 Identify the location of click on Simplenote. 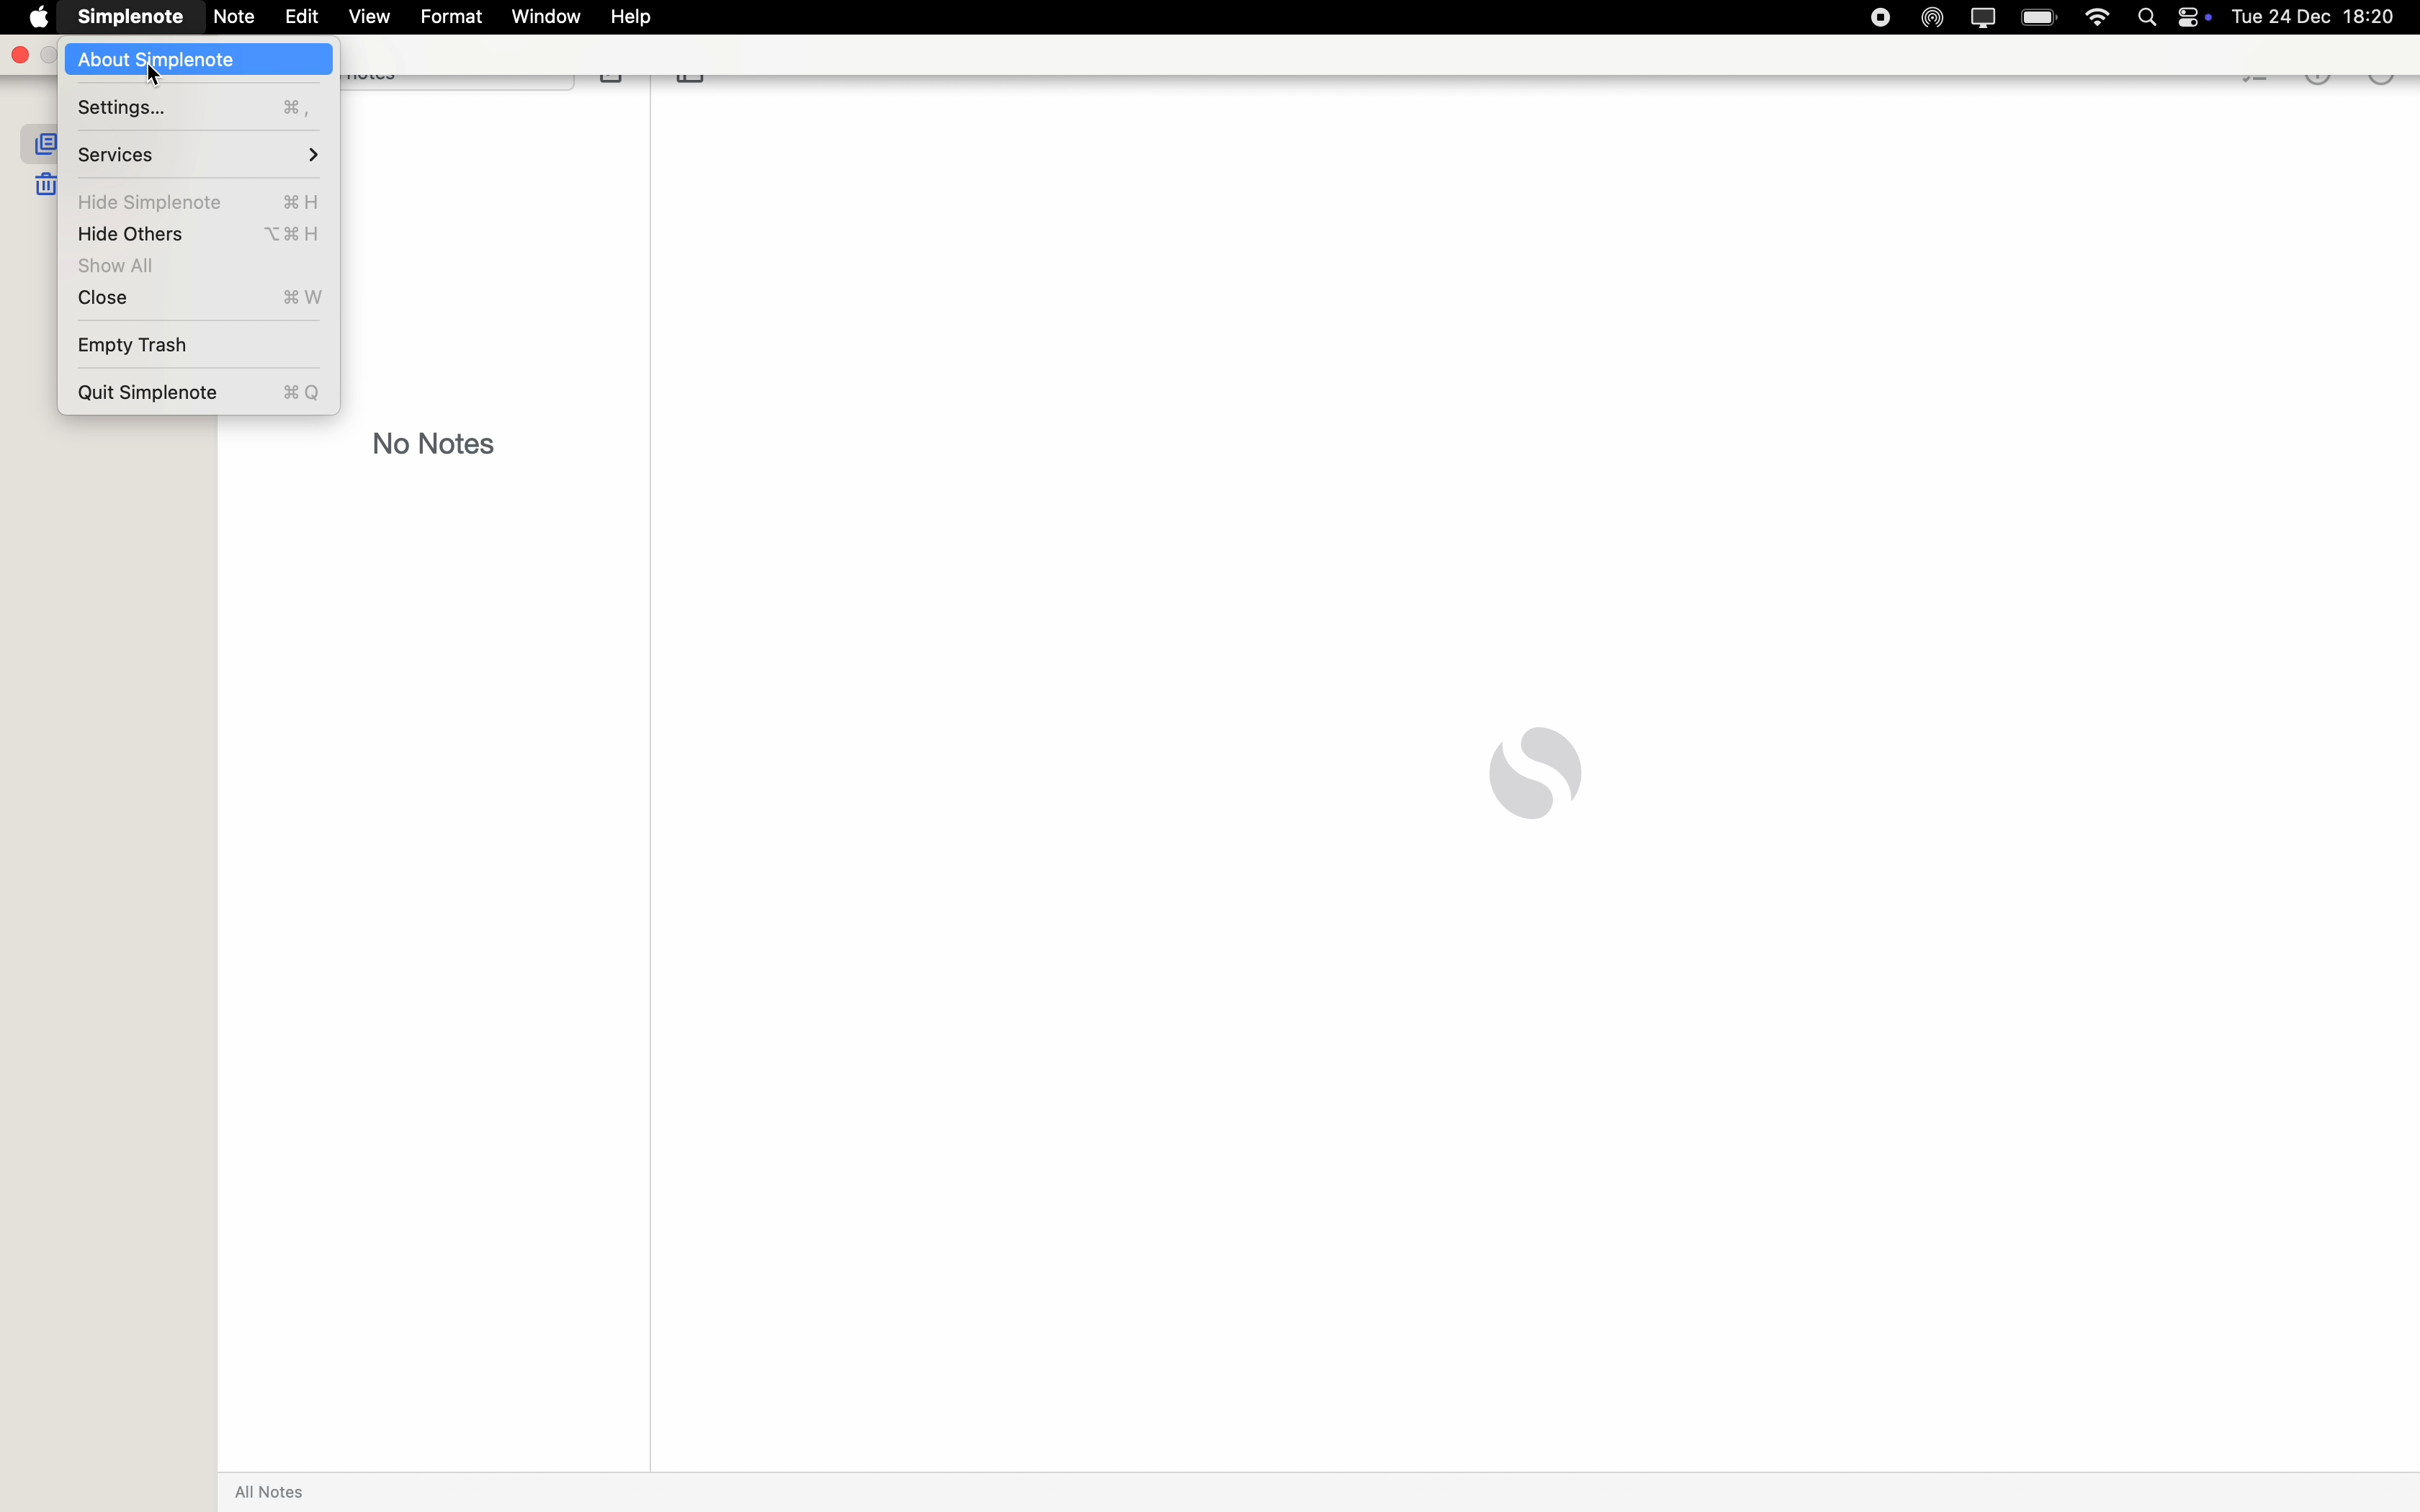
(126, 15).